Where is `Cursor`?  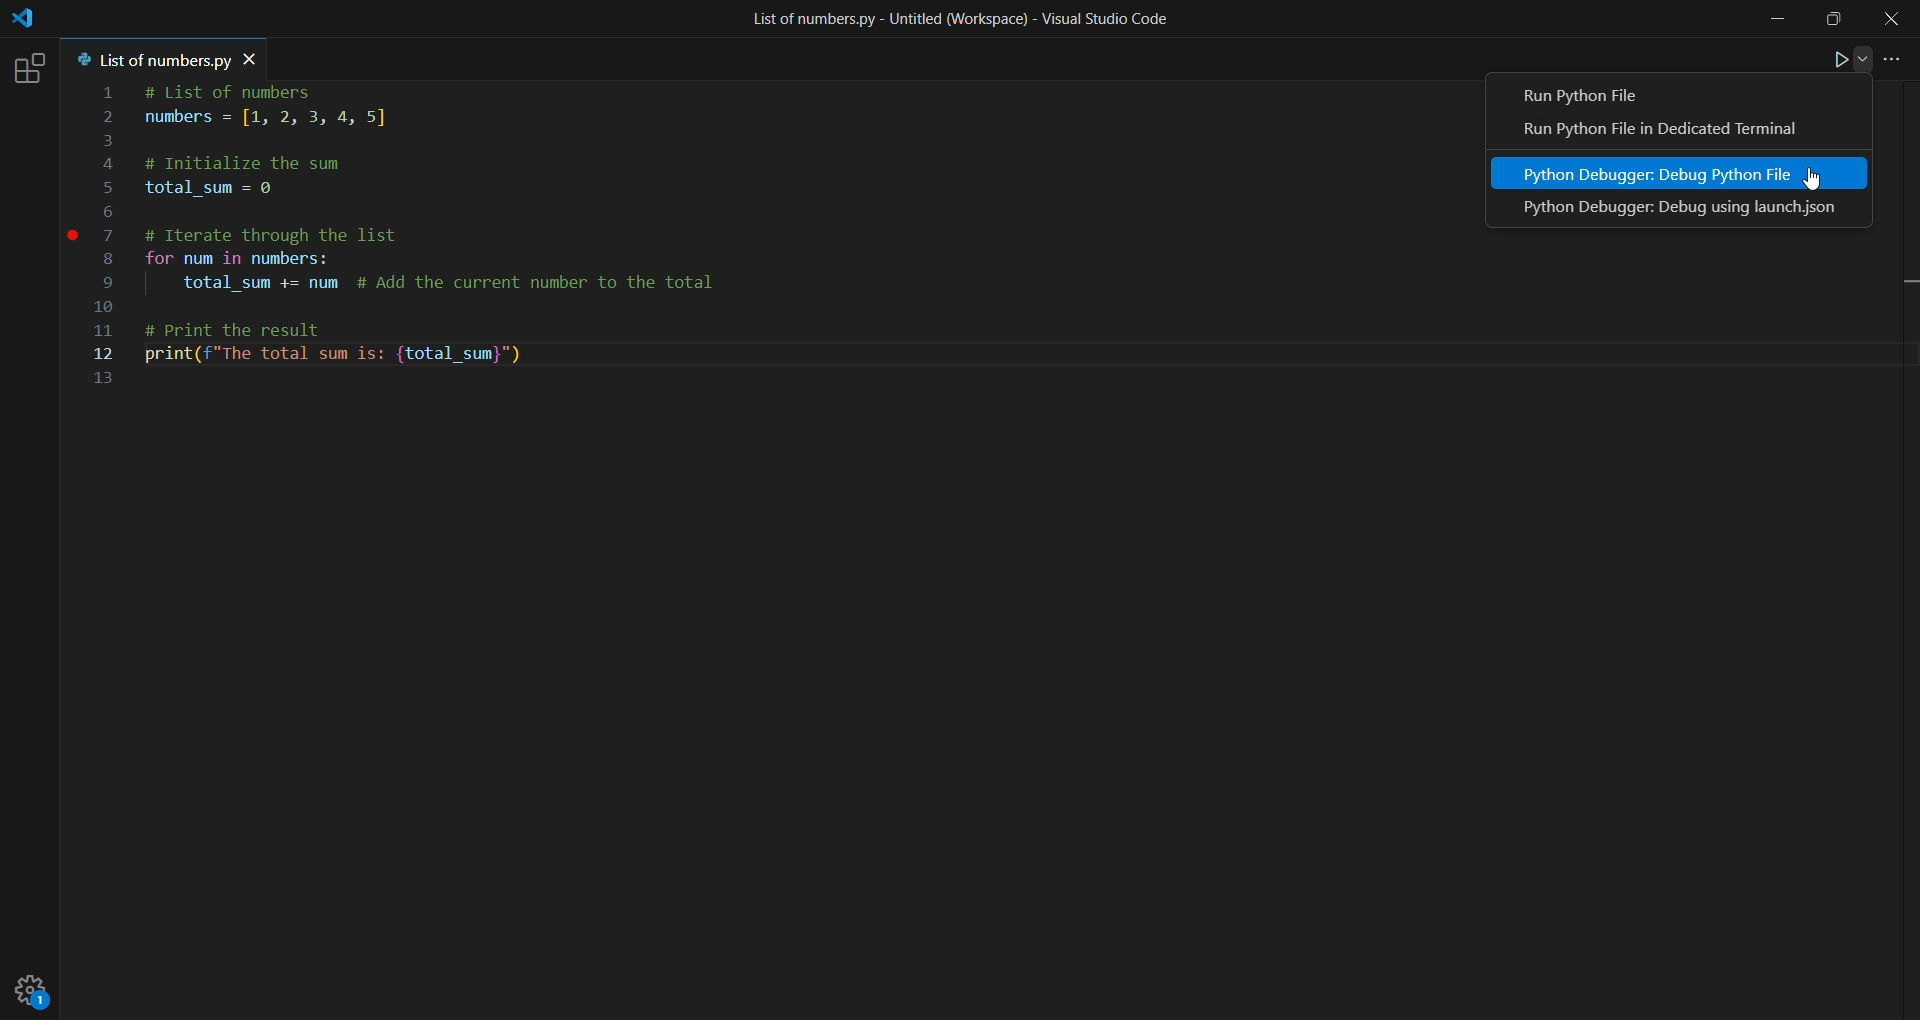
Cursor is located at coordinates (1810, 182).